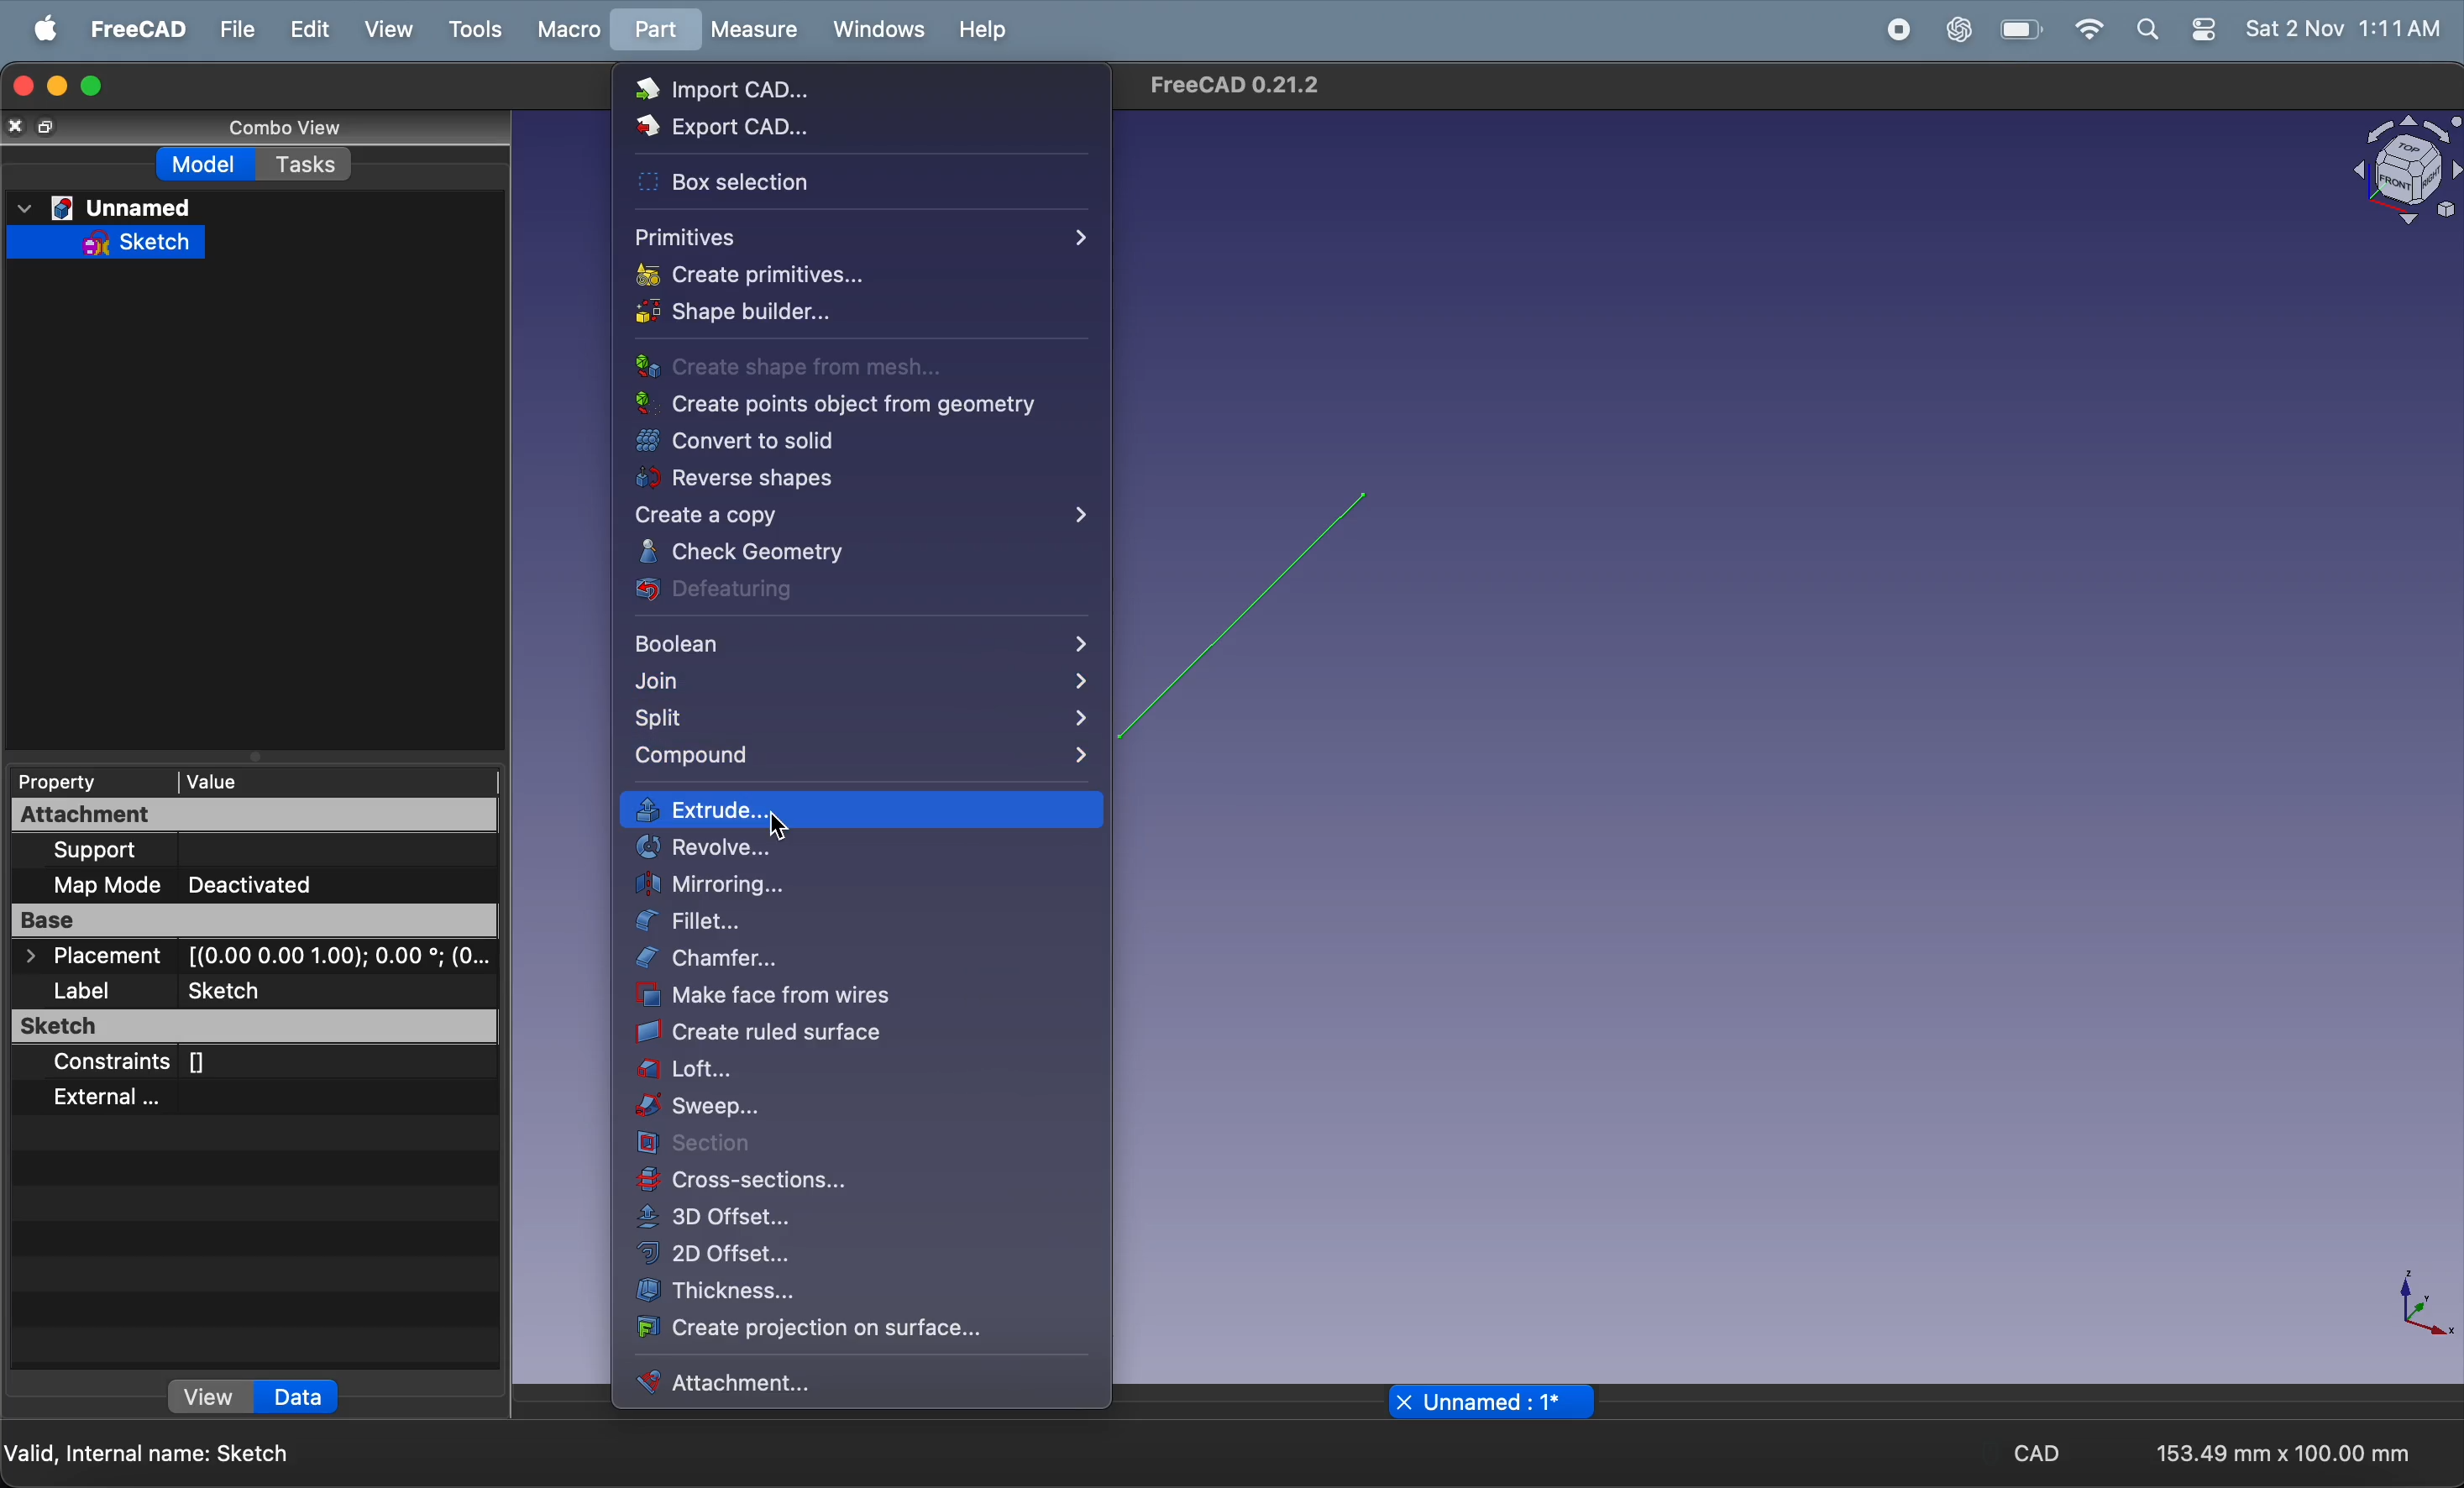  What do you see at coordinates (869, 958) in the screenshot?
I see `chamfer...` at bounding box center [869, 958].